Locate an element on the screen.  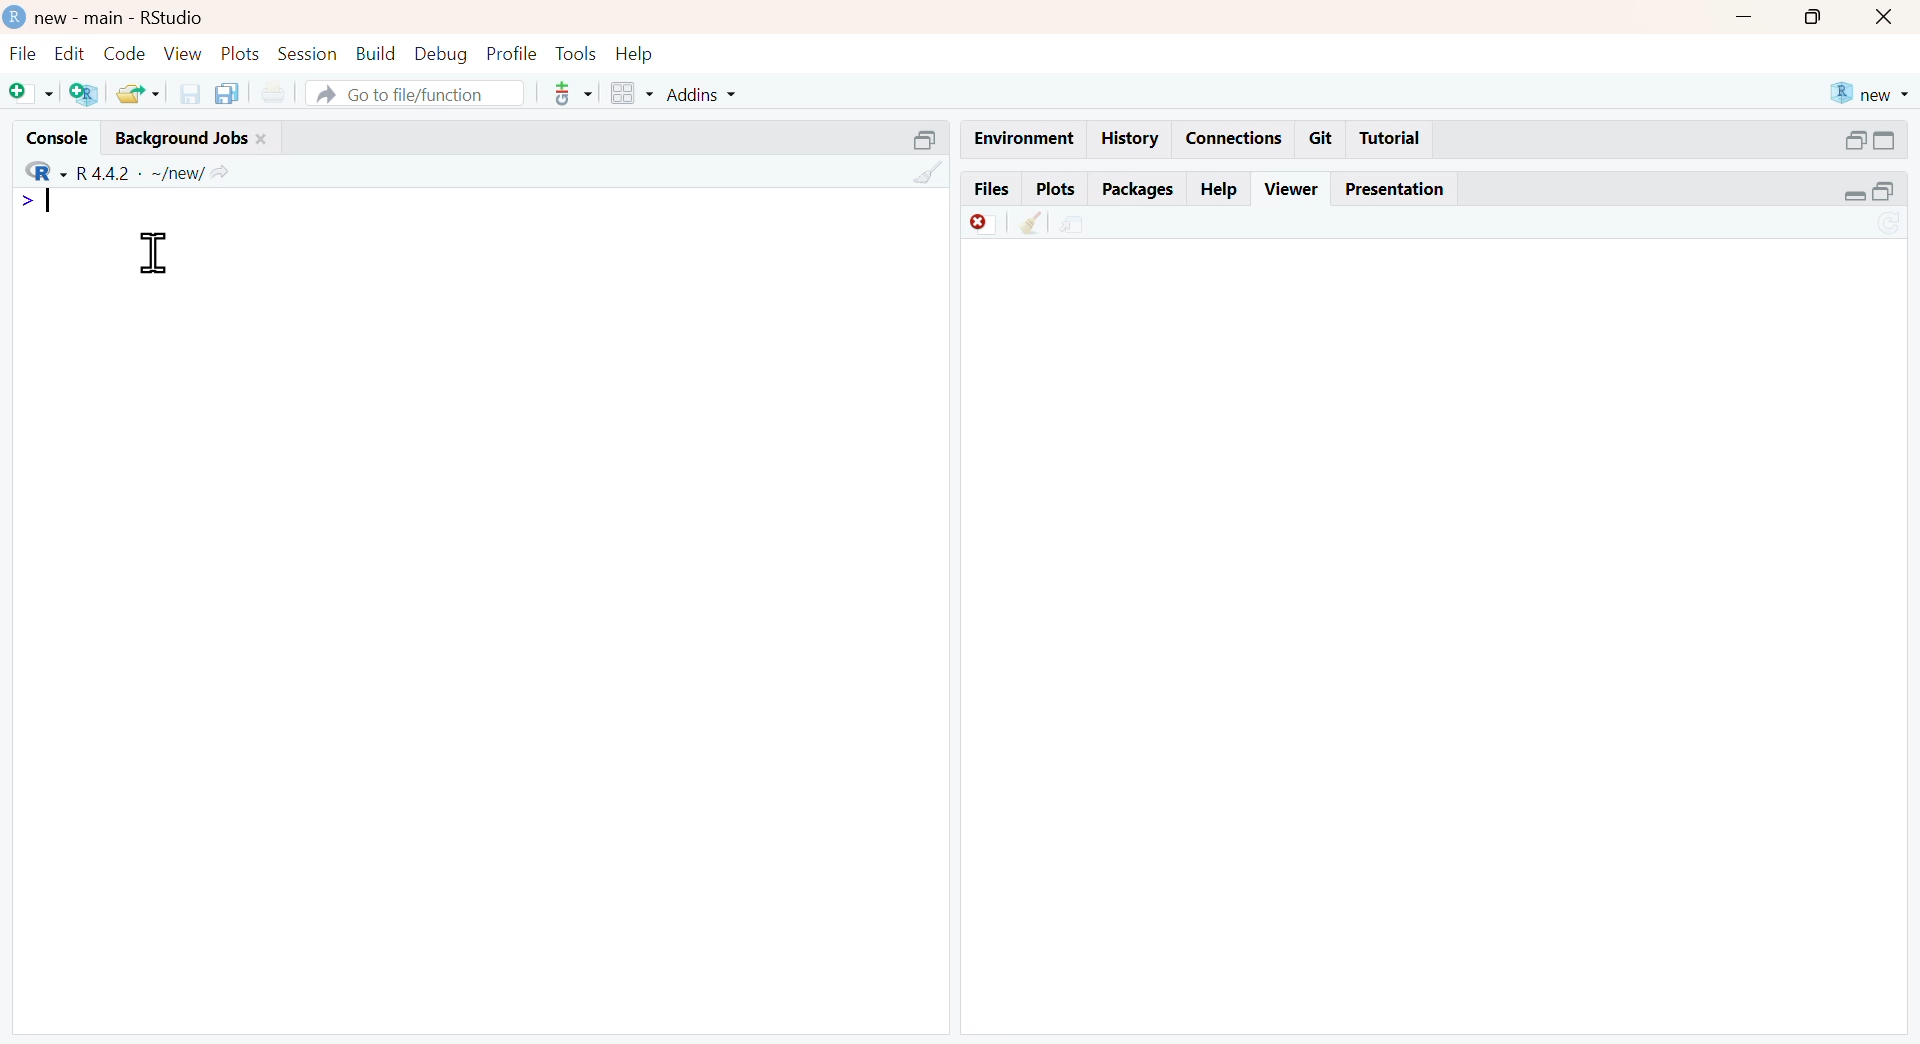
clean is located at coordinates (932, 173).